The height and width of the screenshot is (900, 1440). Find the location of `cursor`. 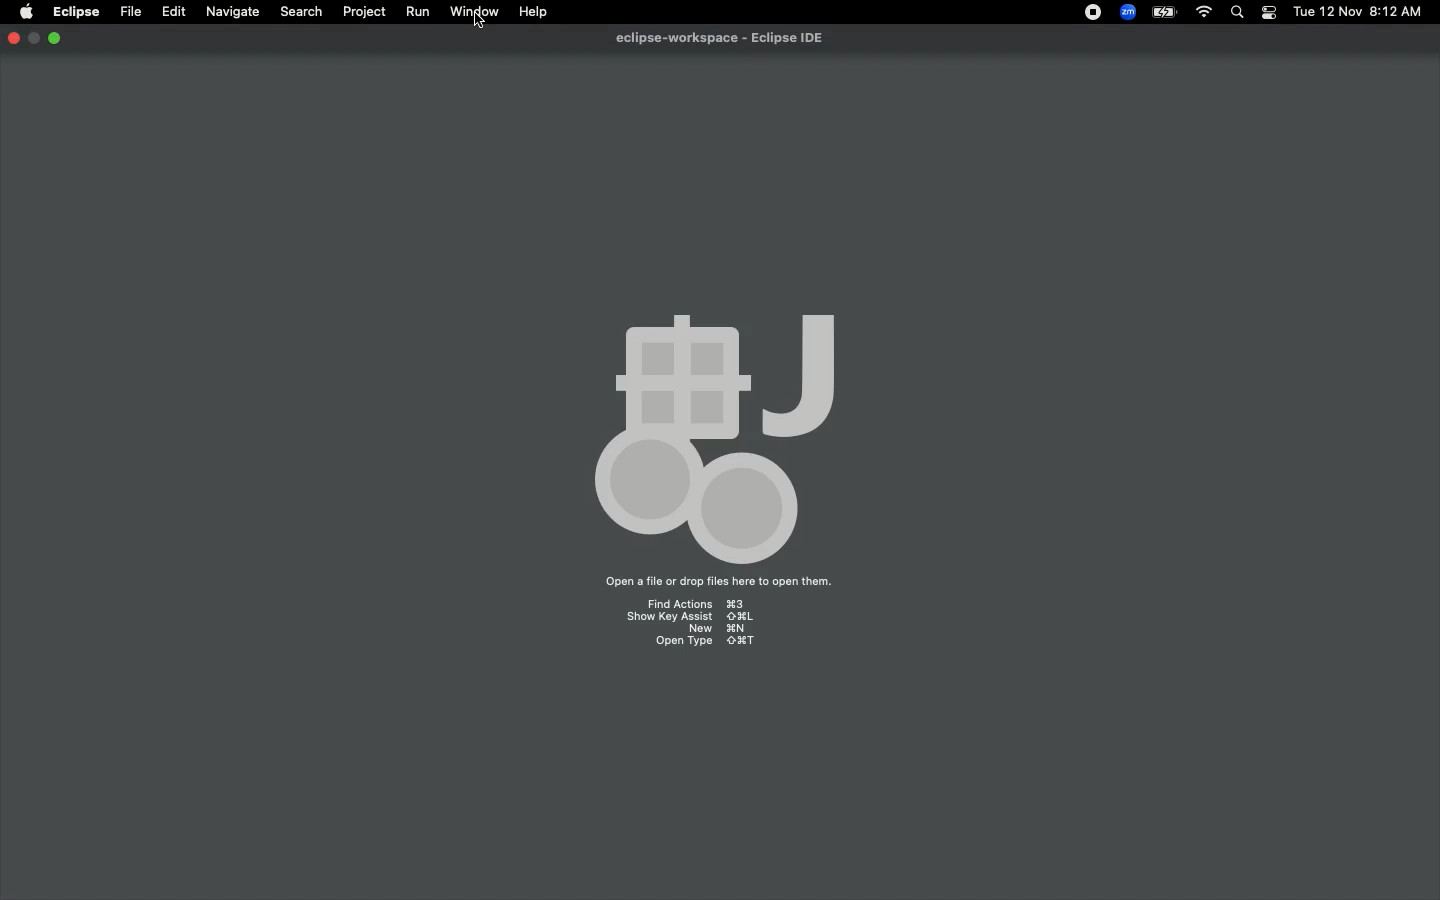

cursor is located at coordinates (477, 22).